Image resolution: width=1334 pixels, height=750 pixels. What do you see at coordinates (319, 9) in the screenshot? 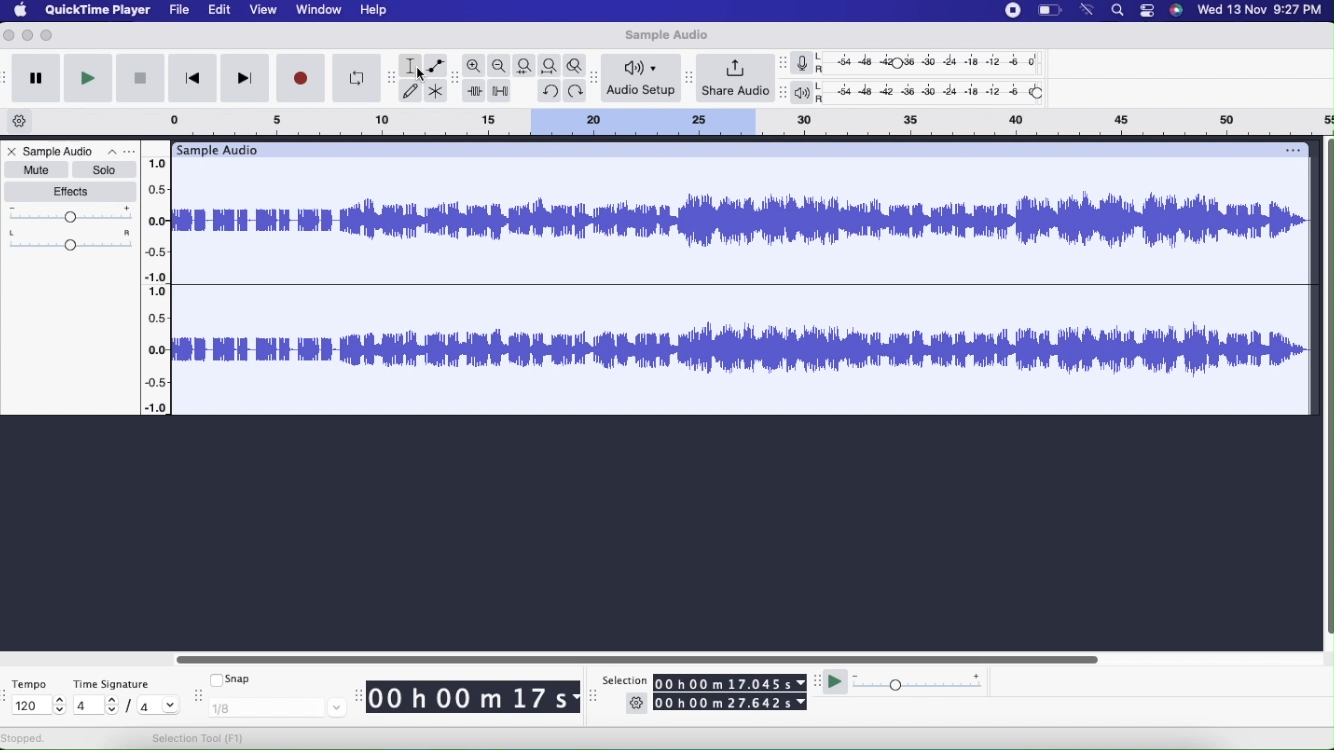
I see `Window` at bounding box center [319, 9].